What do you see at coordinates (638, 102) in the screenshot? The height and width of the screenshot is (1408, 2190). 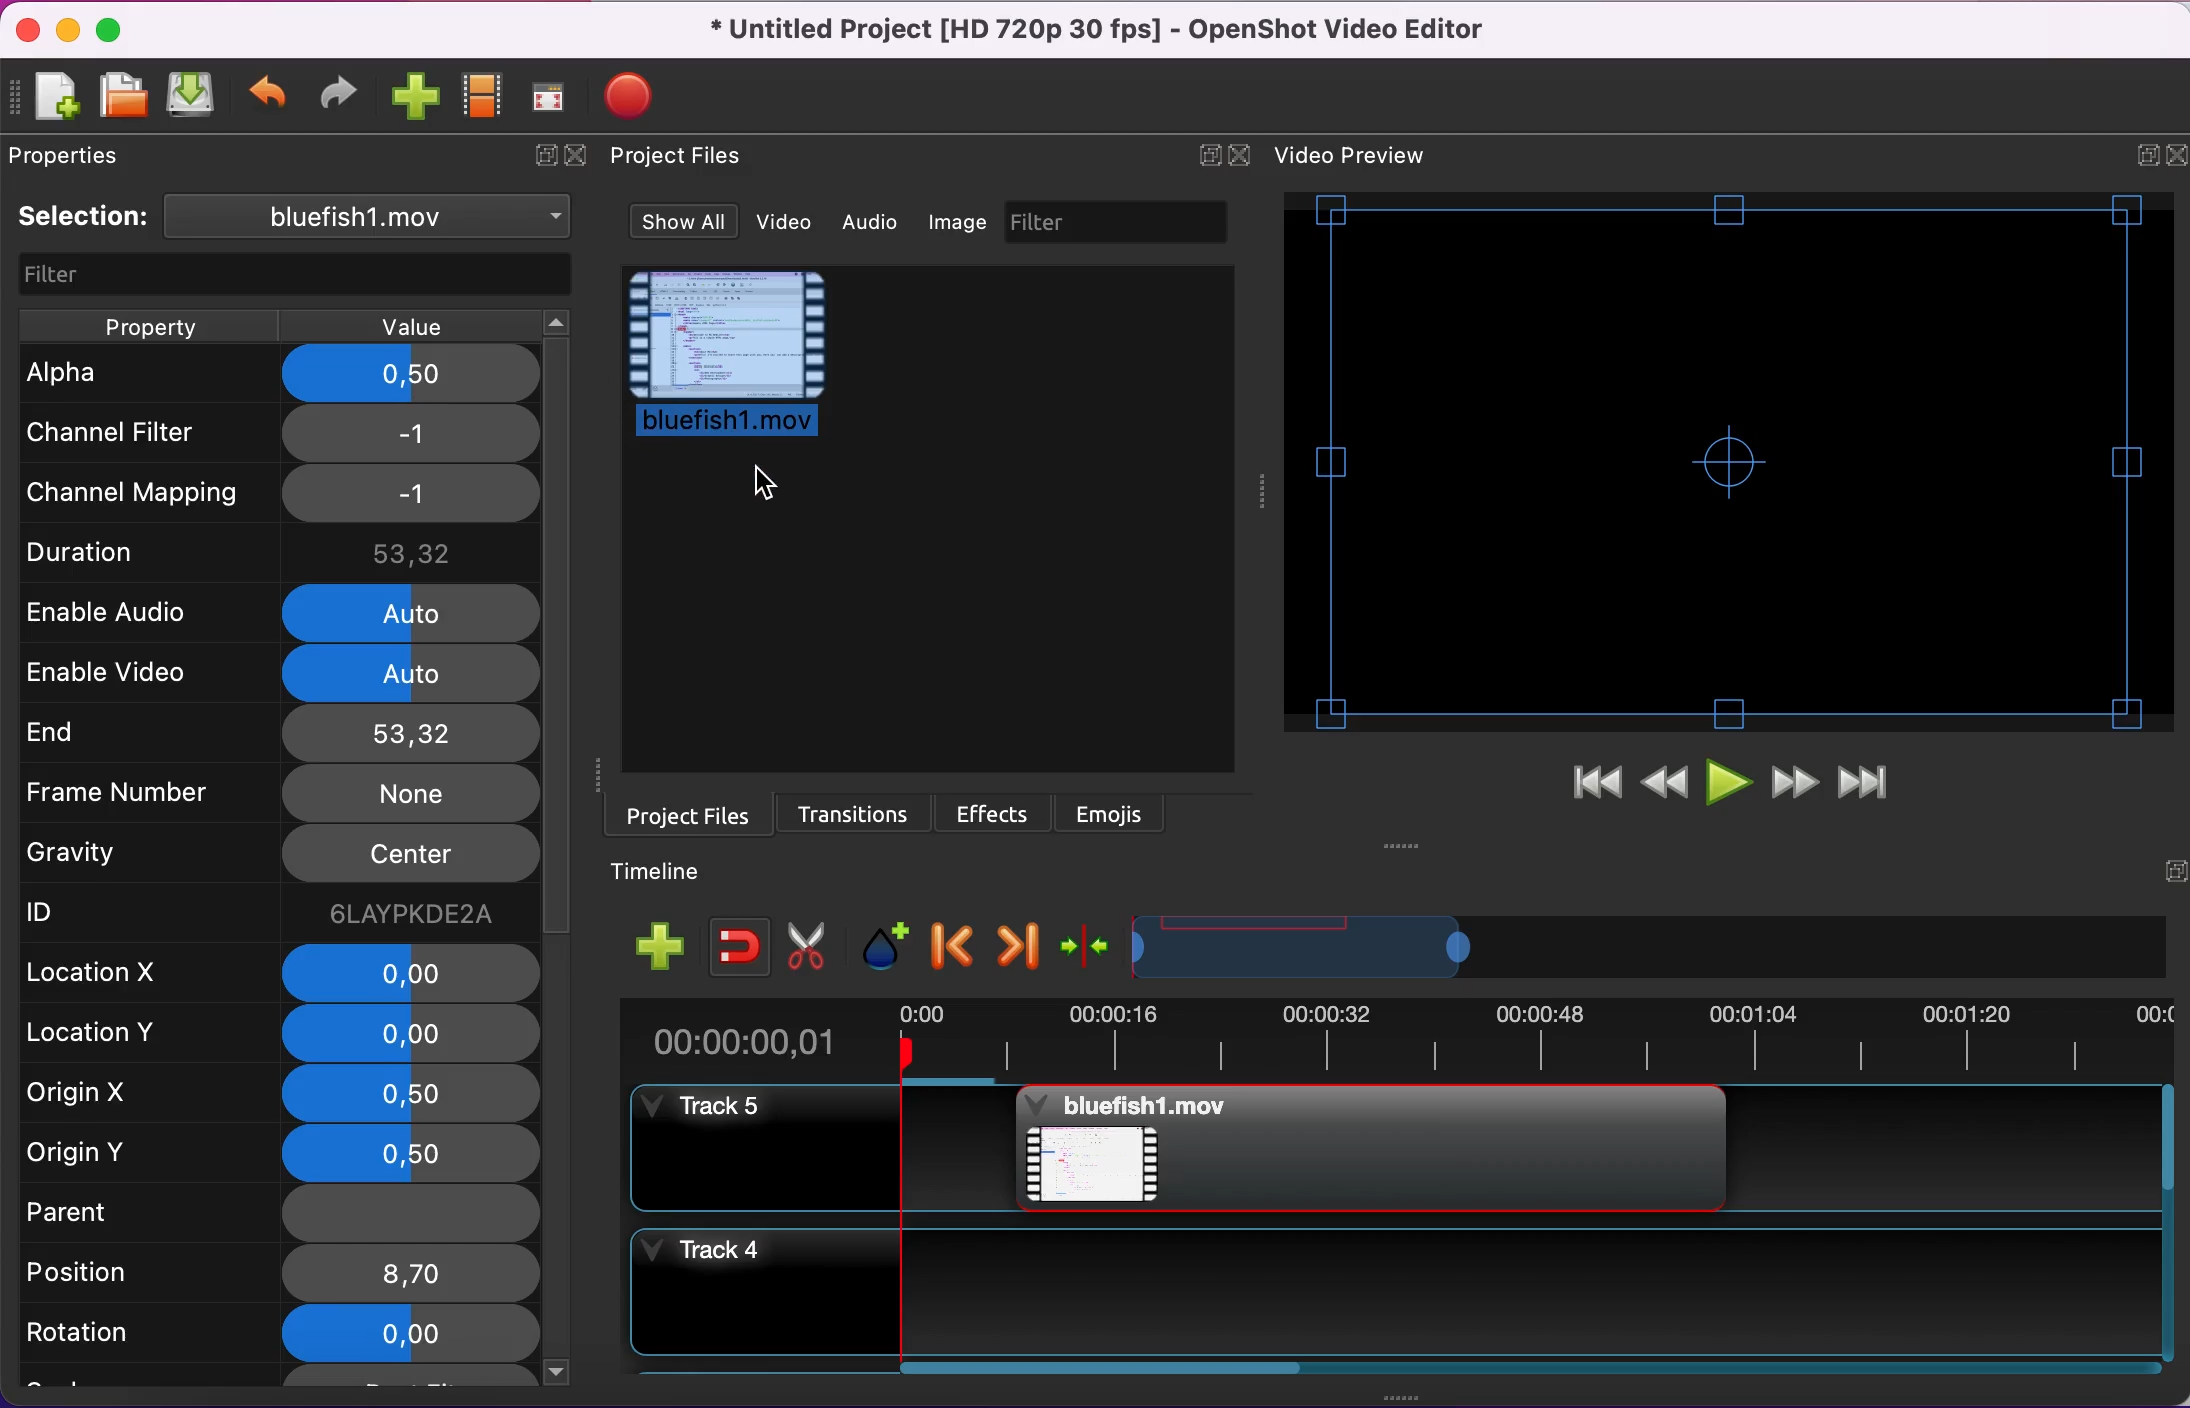 I see `export video` at bounding box center [638, 102].